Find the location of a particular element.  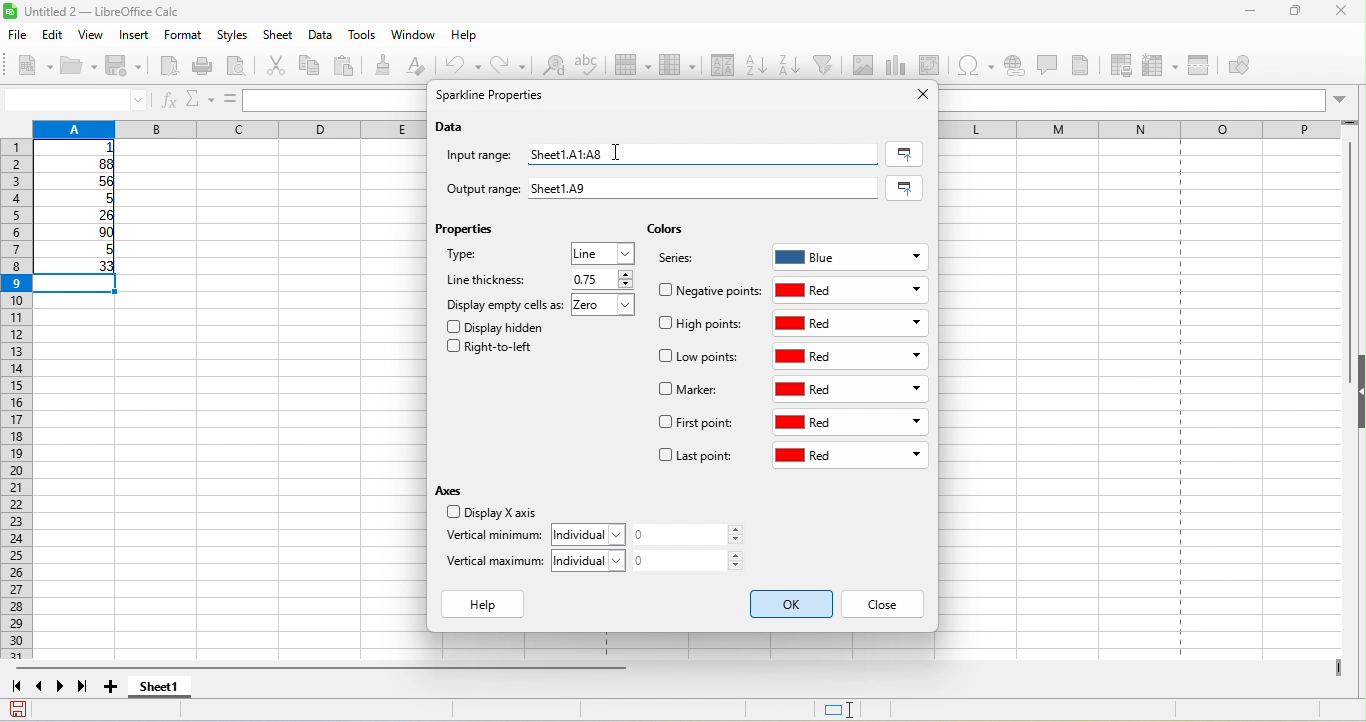

vertical maximum is located at coordinates (496, 565).